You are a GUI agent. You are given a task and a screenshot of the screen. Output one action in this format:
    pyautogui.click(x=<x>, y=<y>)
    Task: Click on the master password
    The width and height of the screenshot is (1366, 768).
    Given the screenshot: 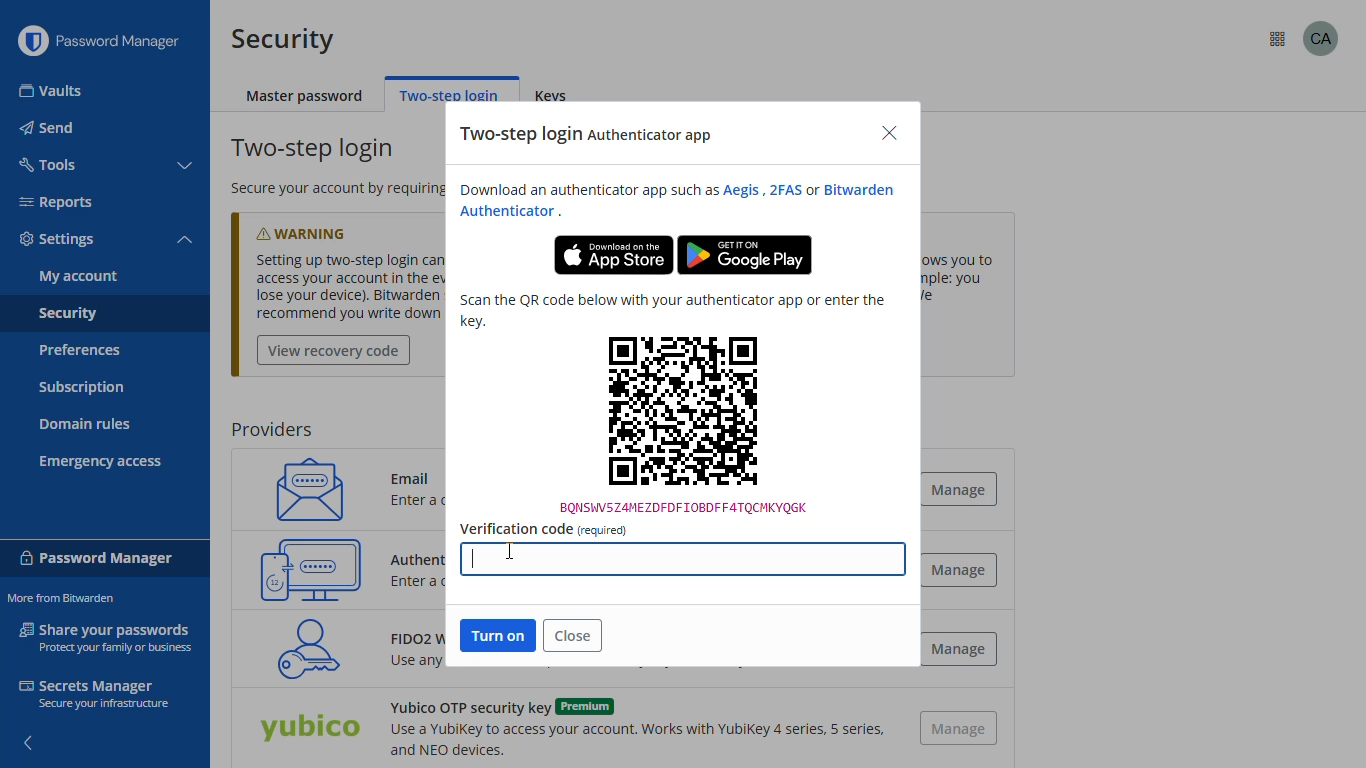 What is the action you would take?
    pyautogui.click(x=306, y=97)
    